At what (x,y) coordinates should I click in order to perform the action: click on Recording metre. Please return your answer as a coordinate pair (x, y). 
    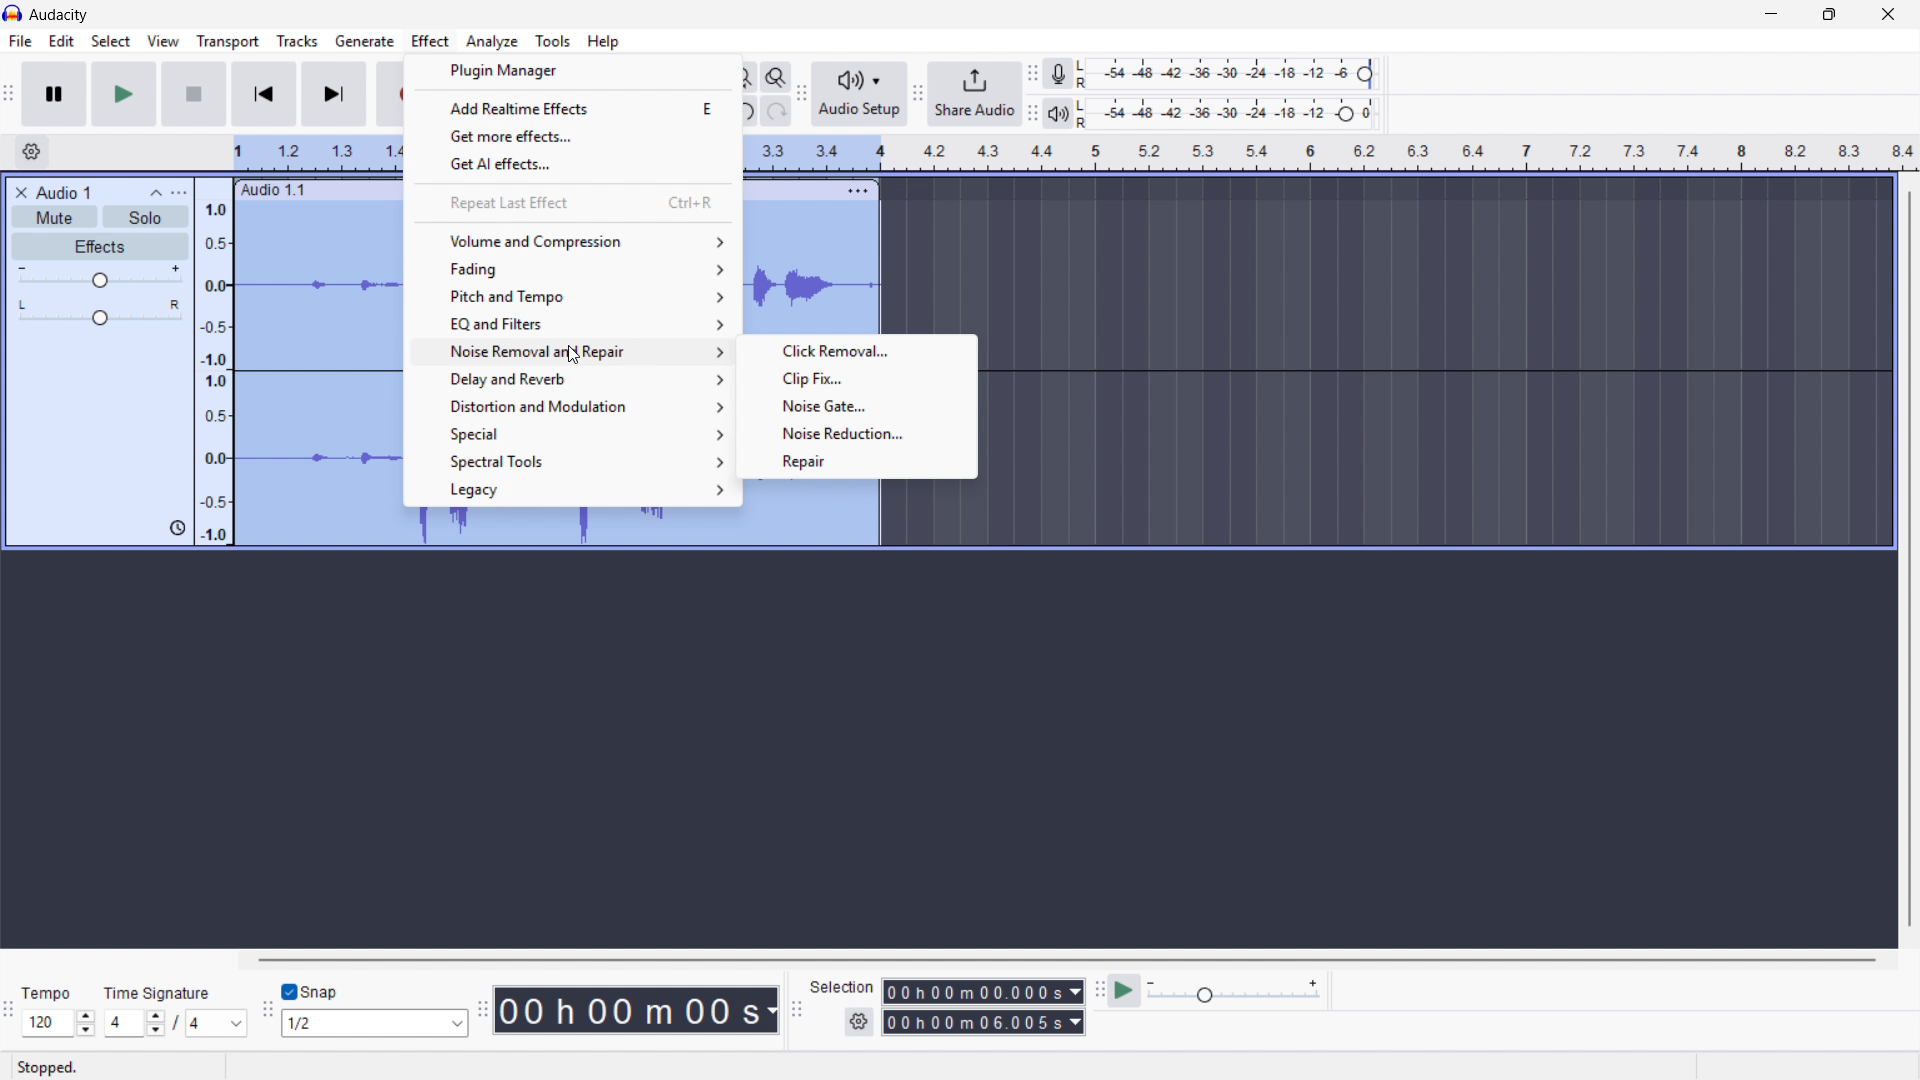
    Looking at the image, I should click on (1058, 74).